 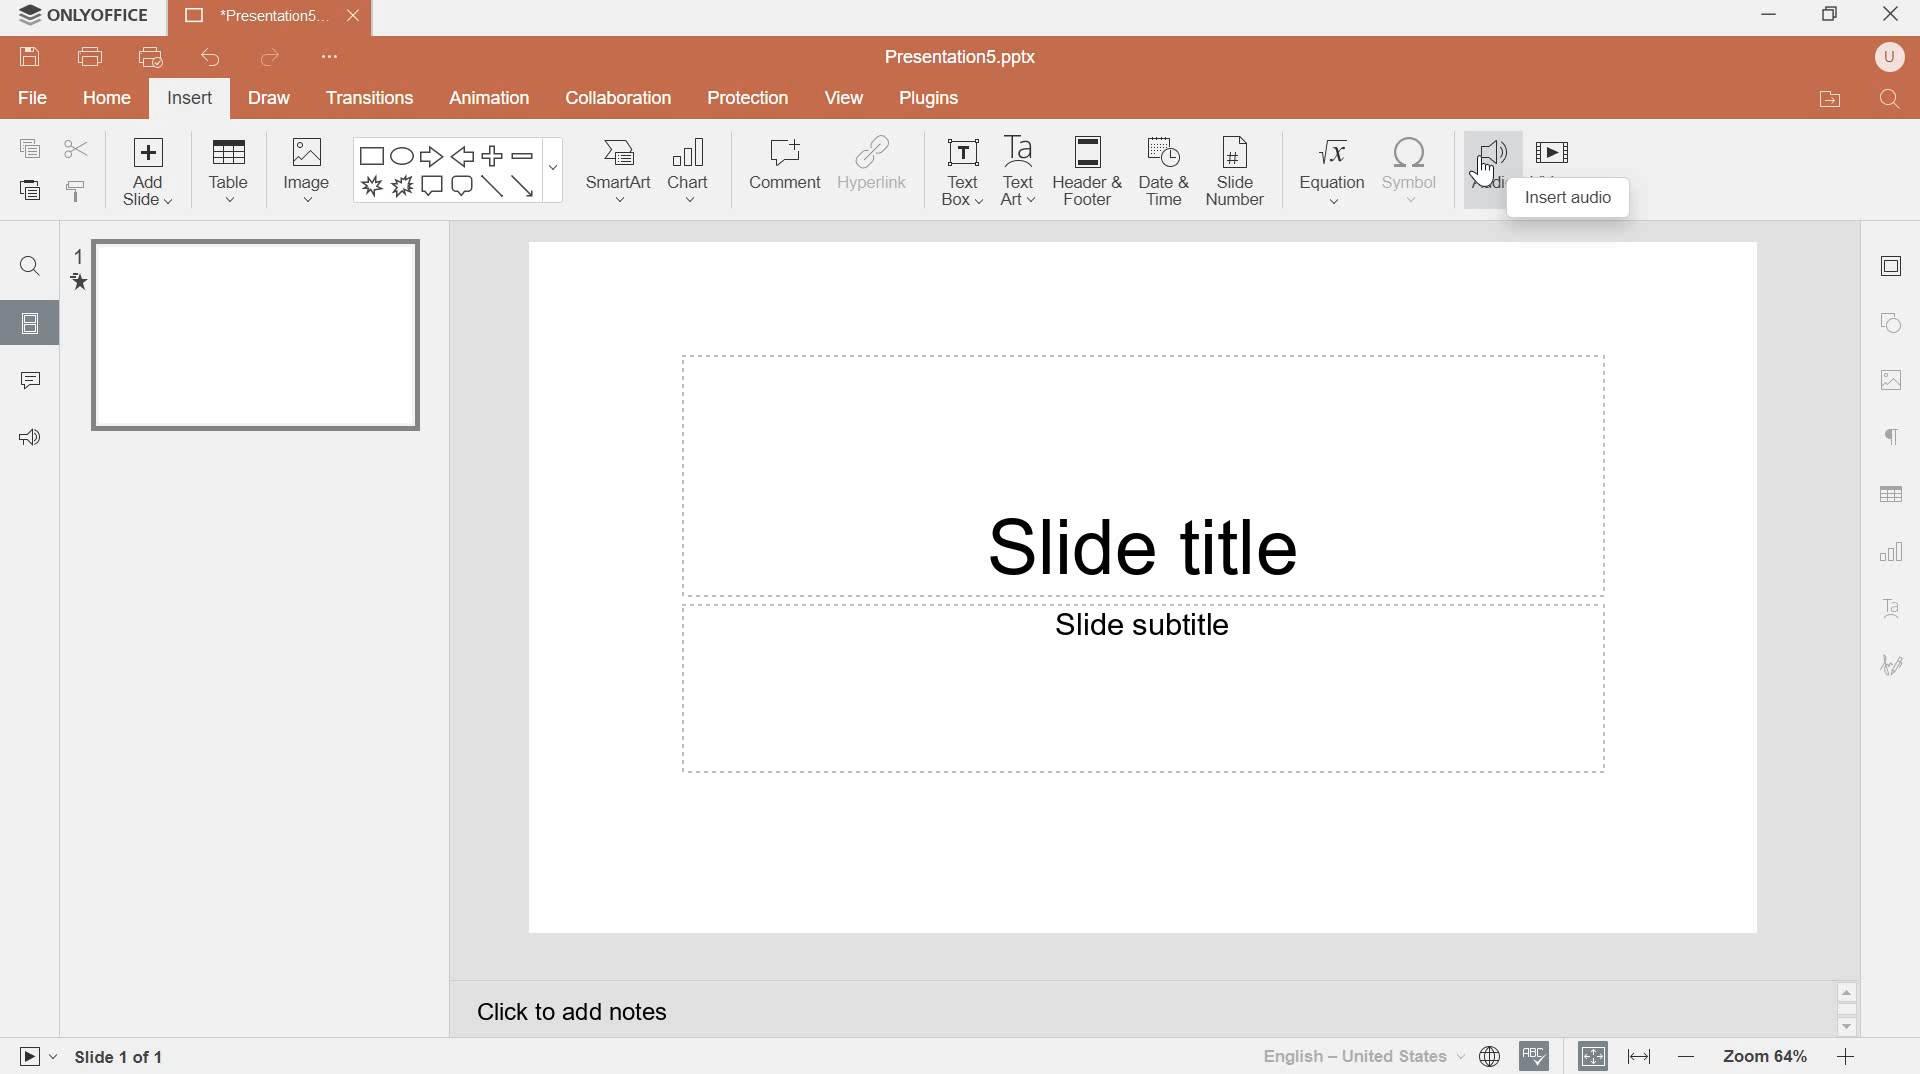 I want to click on Text Art, so click(x=1023, y=171).